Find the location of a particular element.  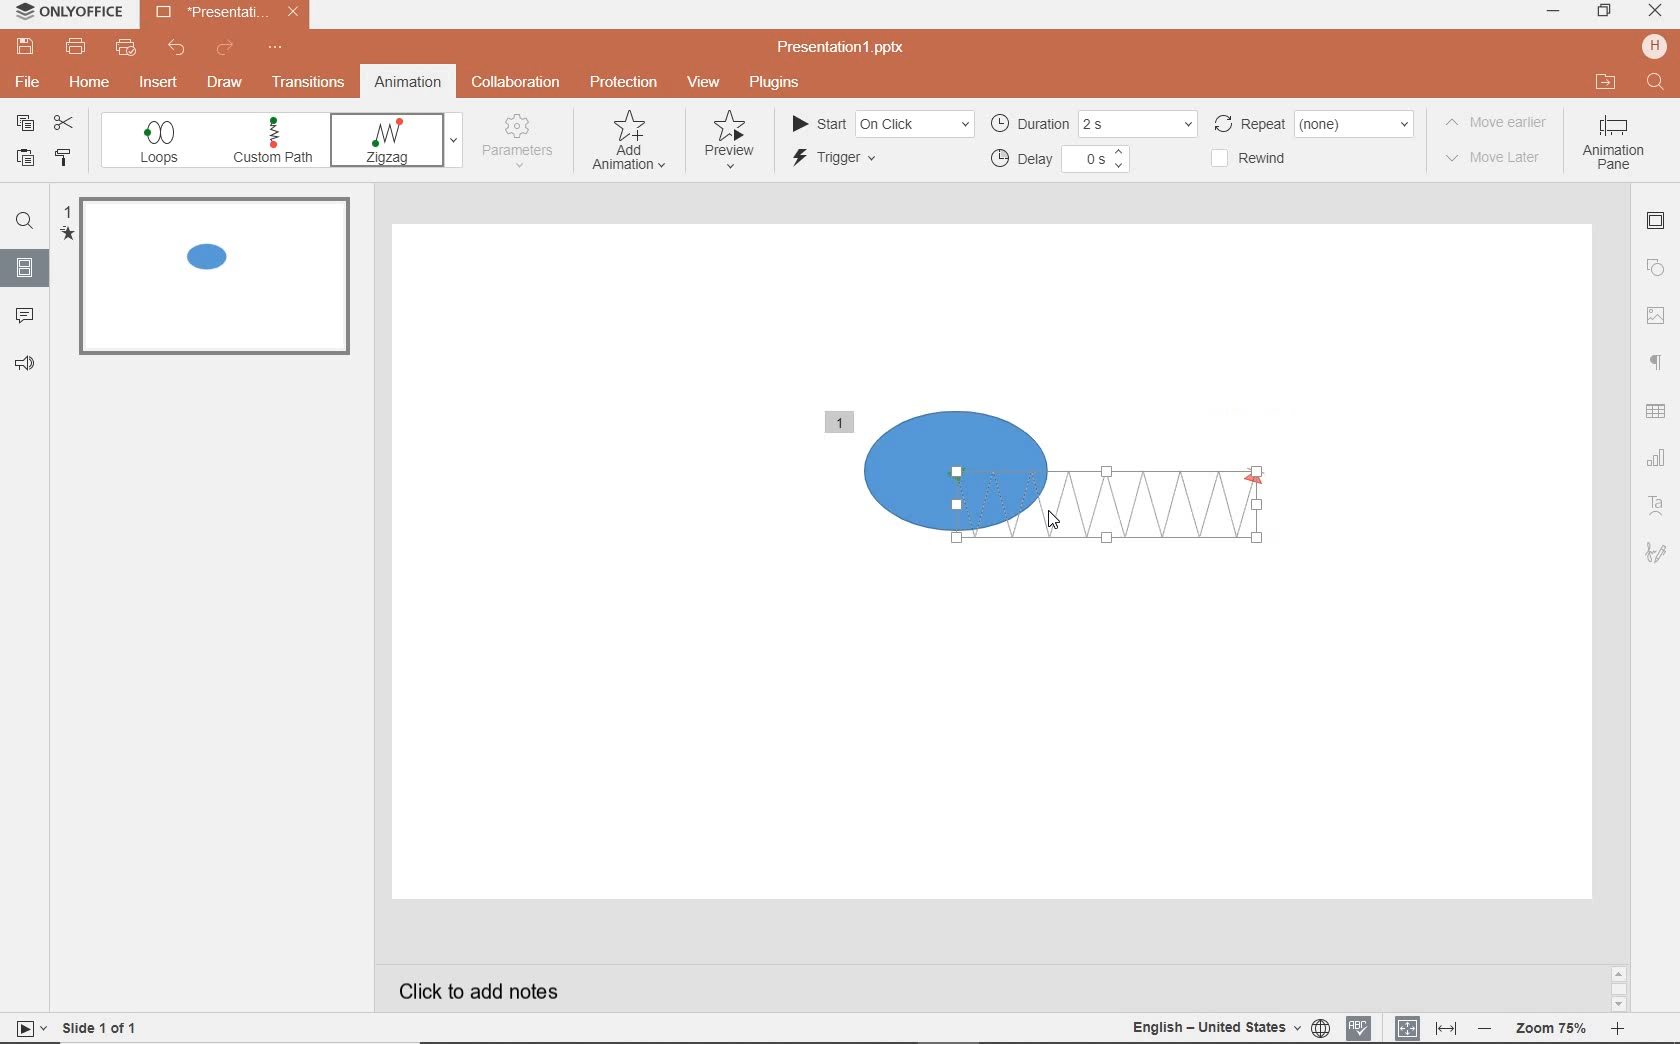

find is located at coordinates (25, 224).